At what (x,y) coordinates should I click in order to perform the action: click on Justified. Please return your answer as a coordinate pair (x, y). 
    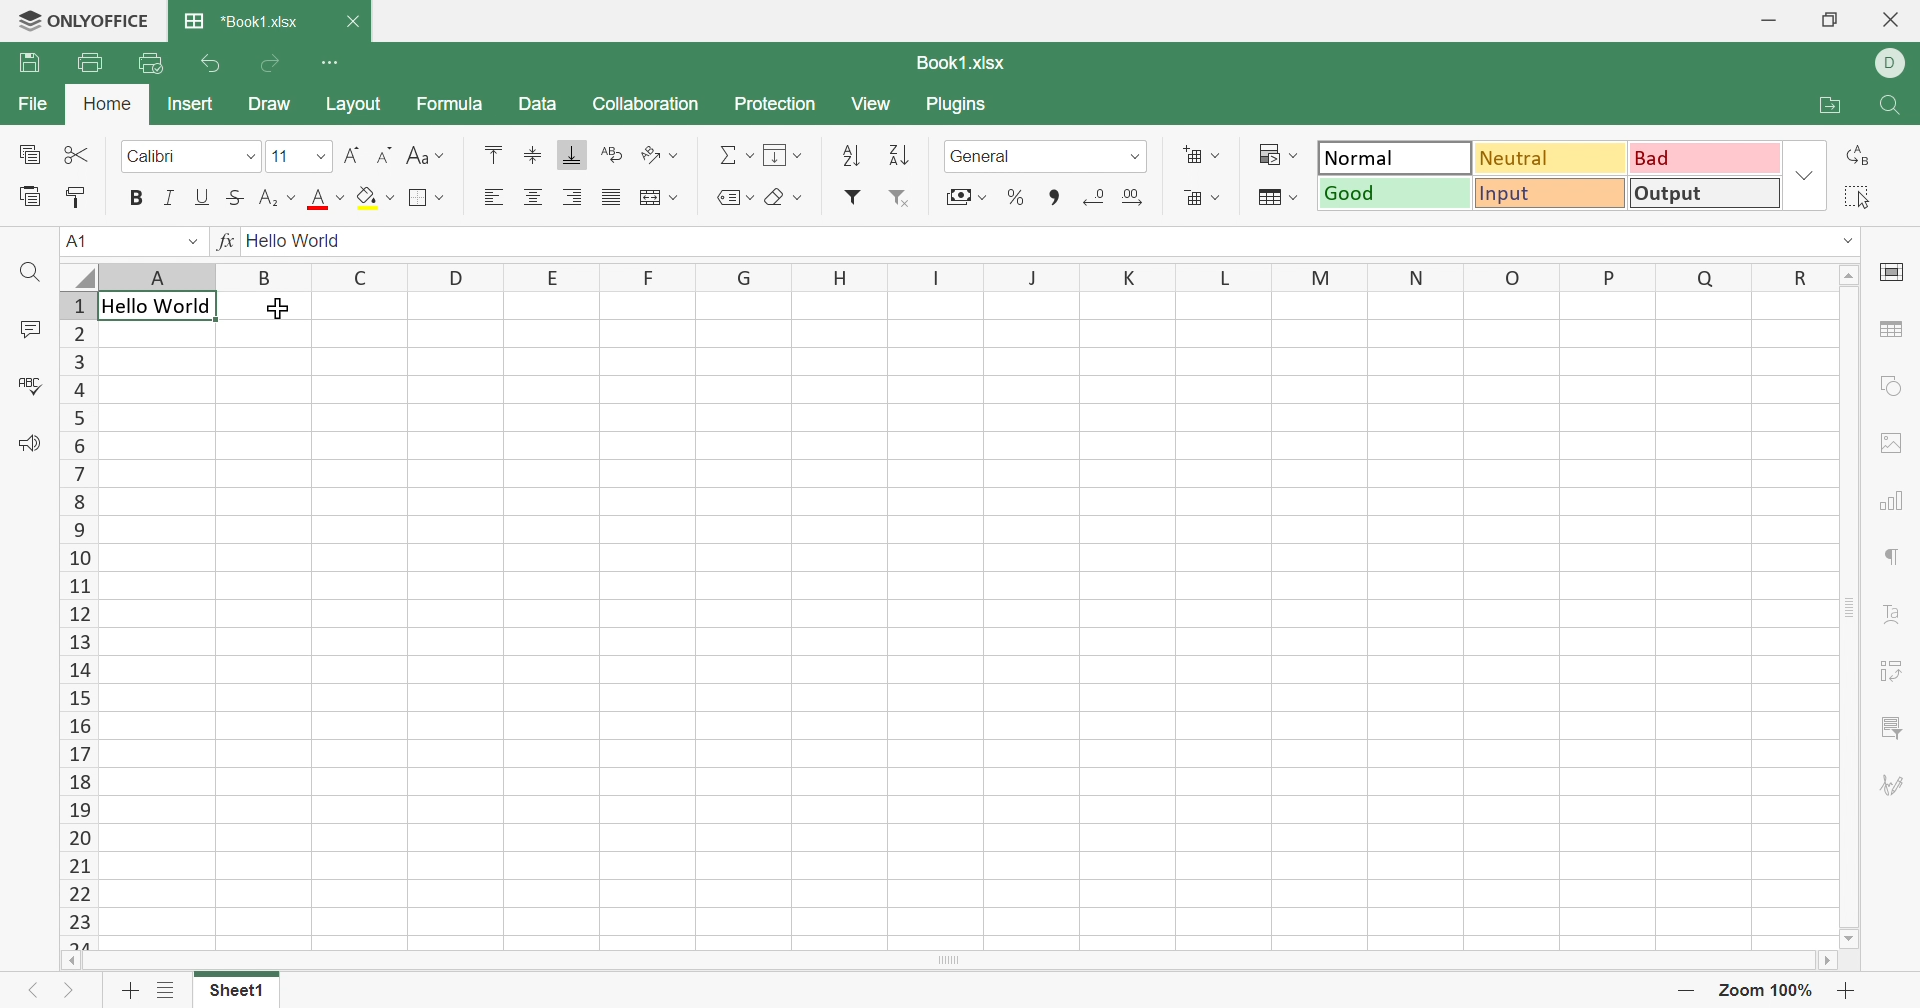
    Looking at the image, I should click on (610, 199).